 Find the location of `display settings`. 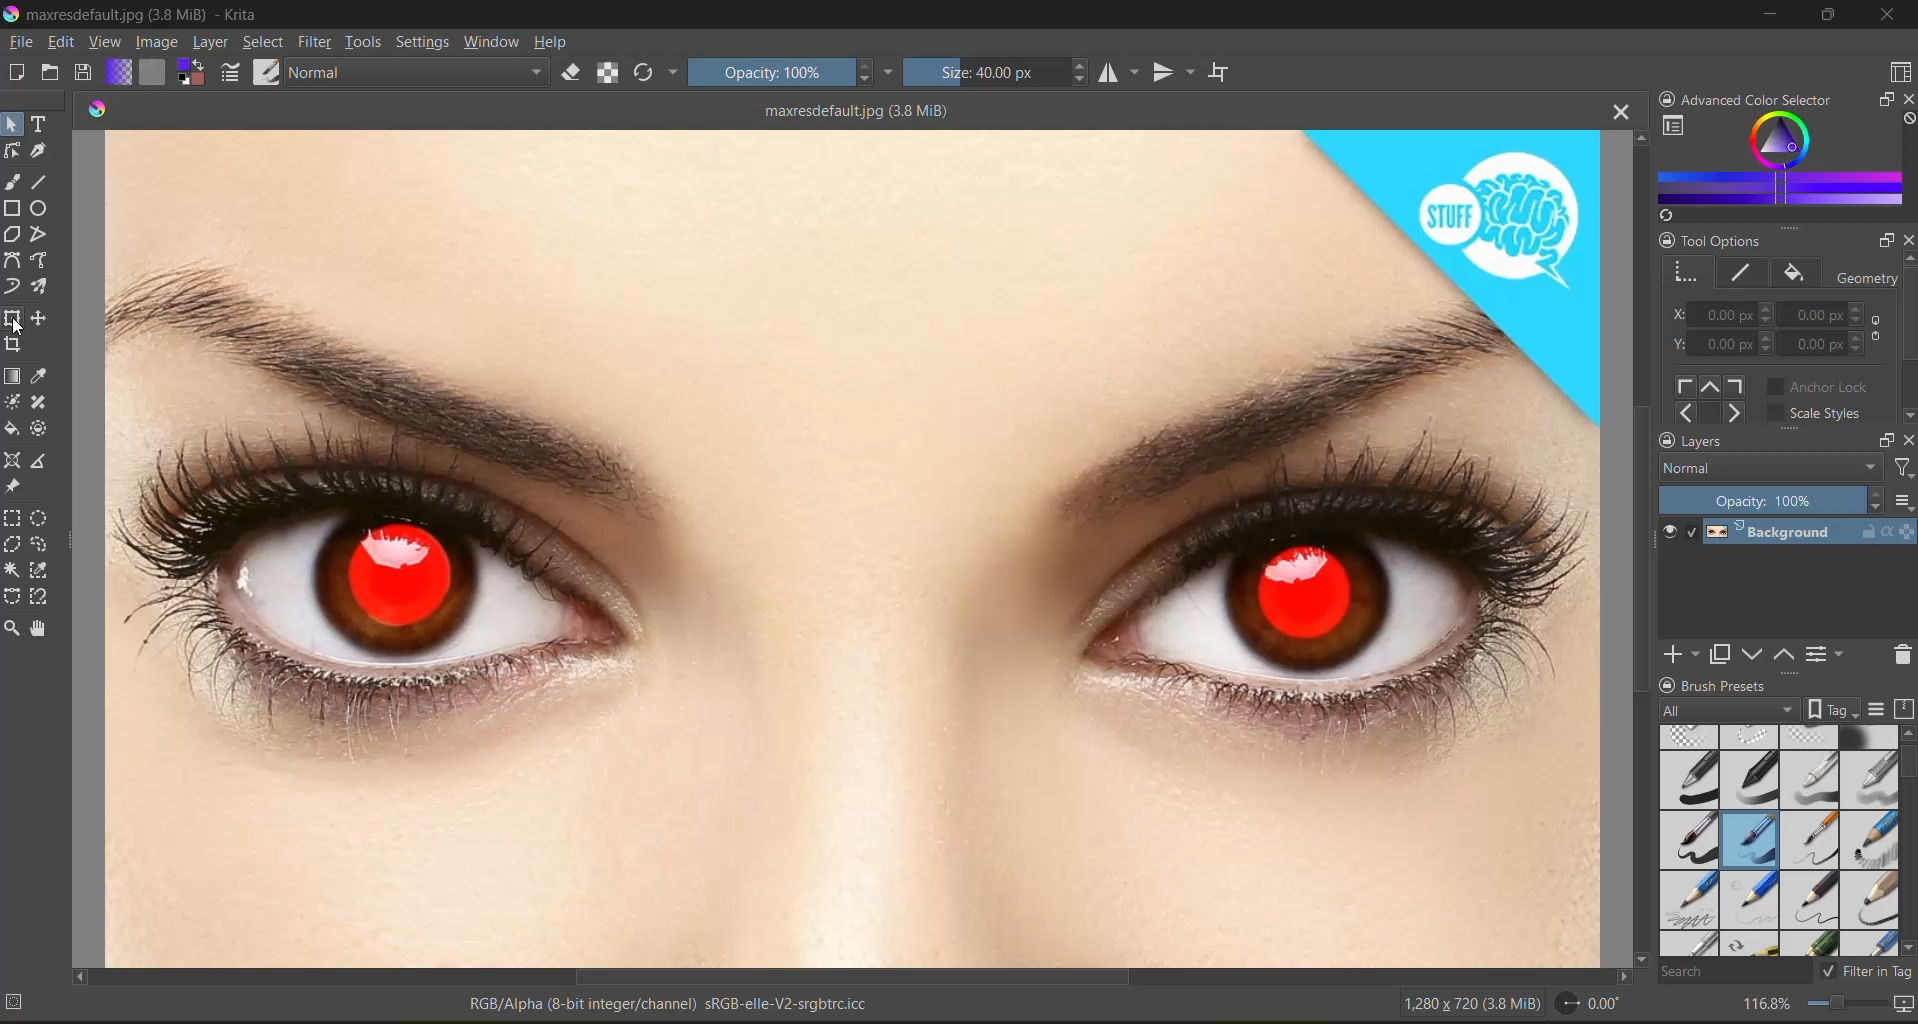

display settings is located at coordinates (1882, 708).